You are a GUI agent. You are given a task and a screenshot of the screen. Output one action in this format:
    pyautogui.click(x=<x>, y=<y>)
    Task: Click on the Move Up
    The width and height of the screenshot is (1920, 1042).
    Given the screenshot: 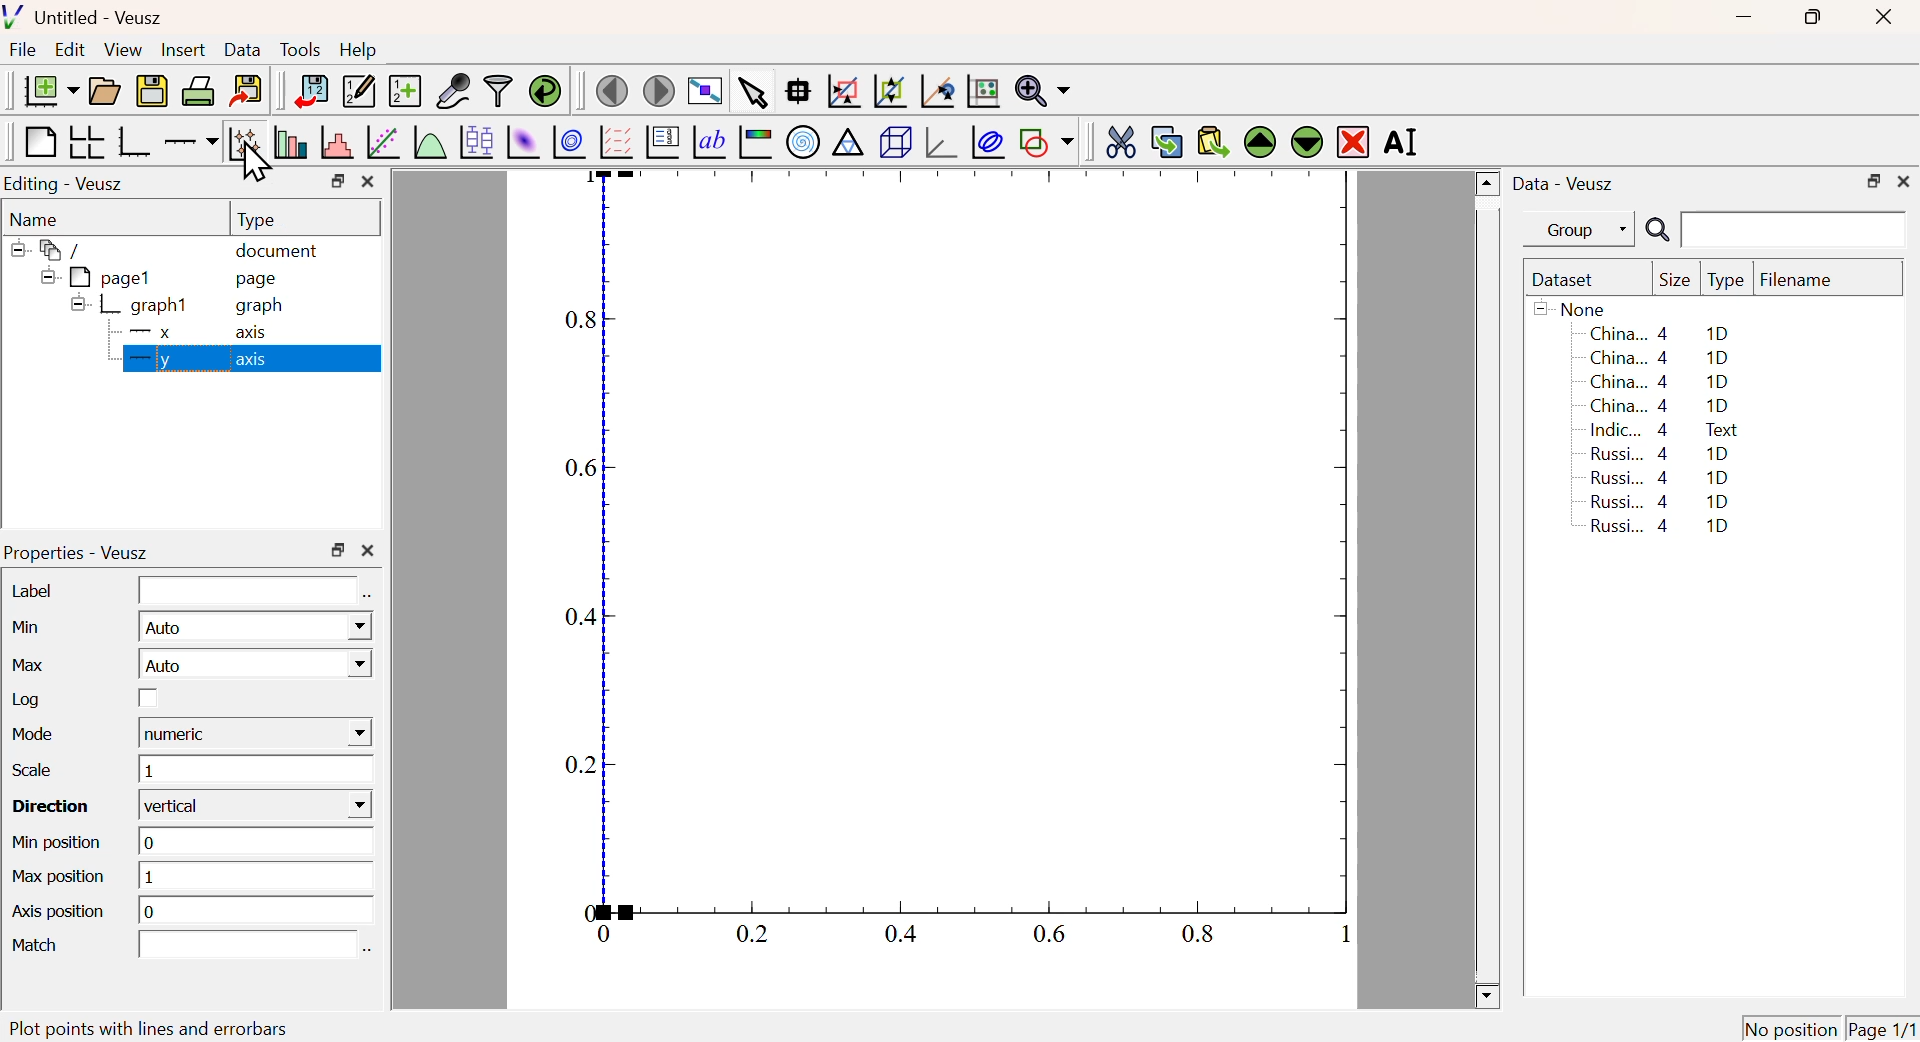 What is the action you would take?
    pyautogui.click(x=1262, y=143)
    